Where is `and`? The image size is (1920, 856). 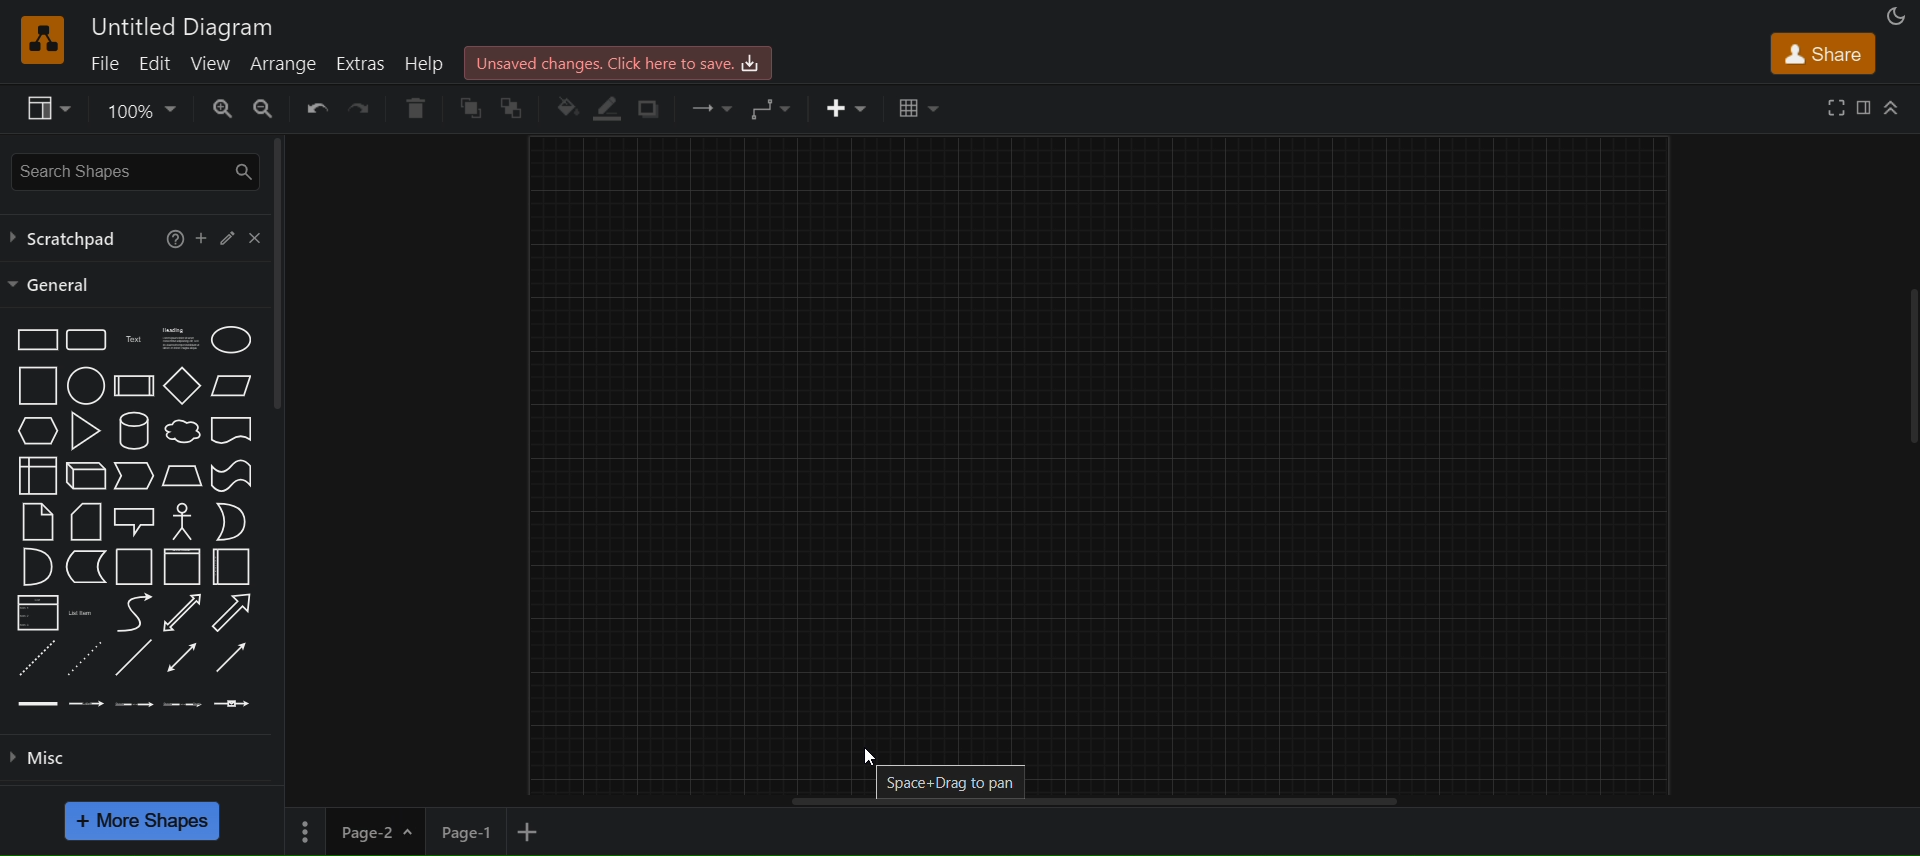 and is located at coordinates (35, 566).